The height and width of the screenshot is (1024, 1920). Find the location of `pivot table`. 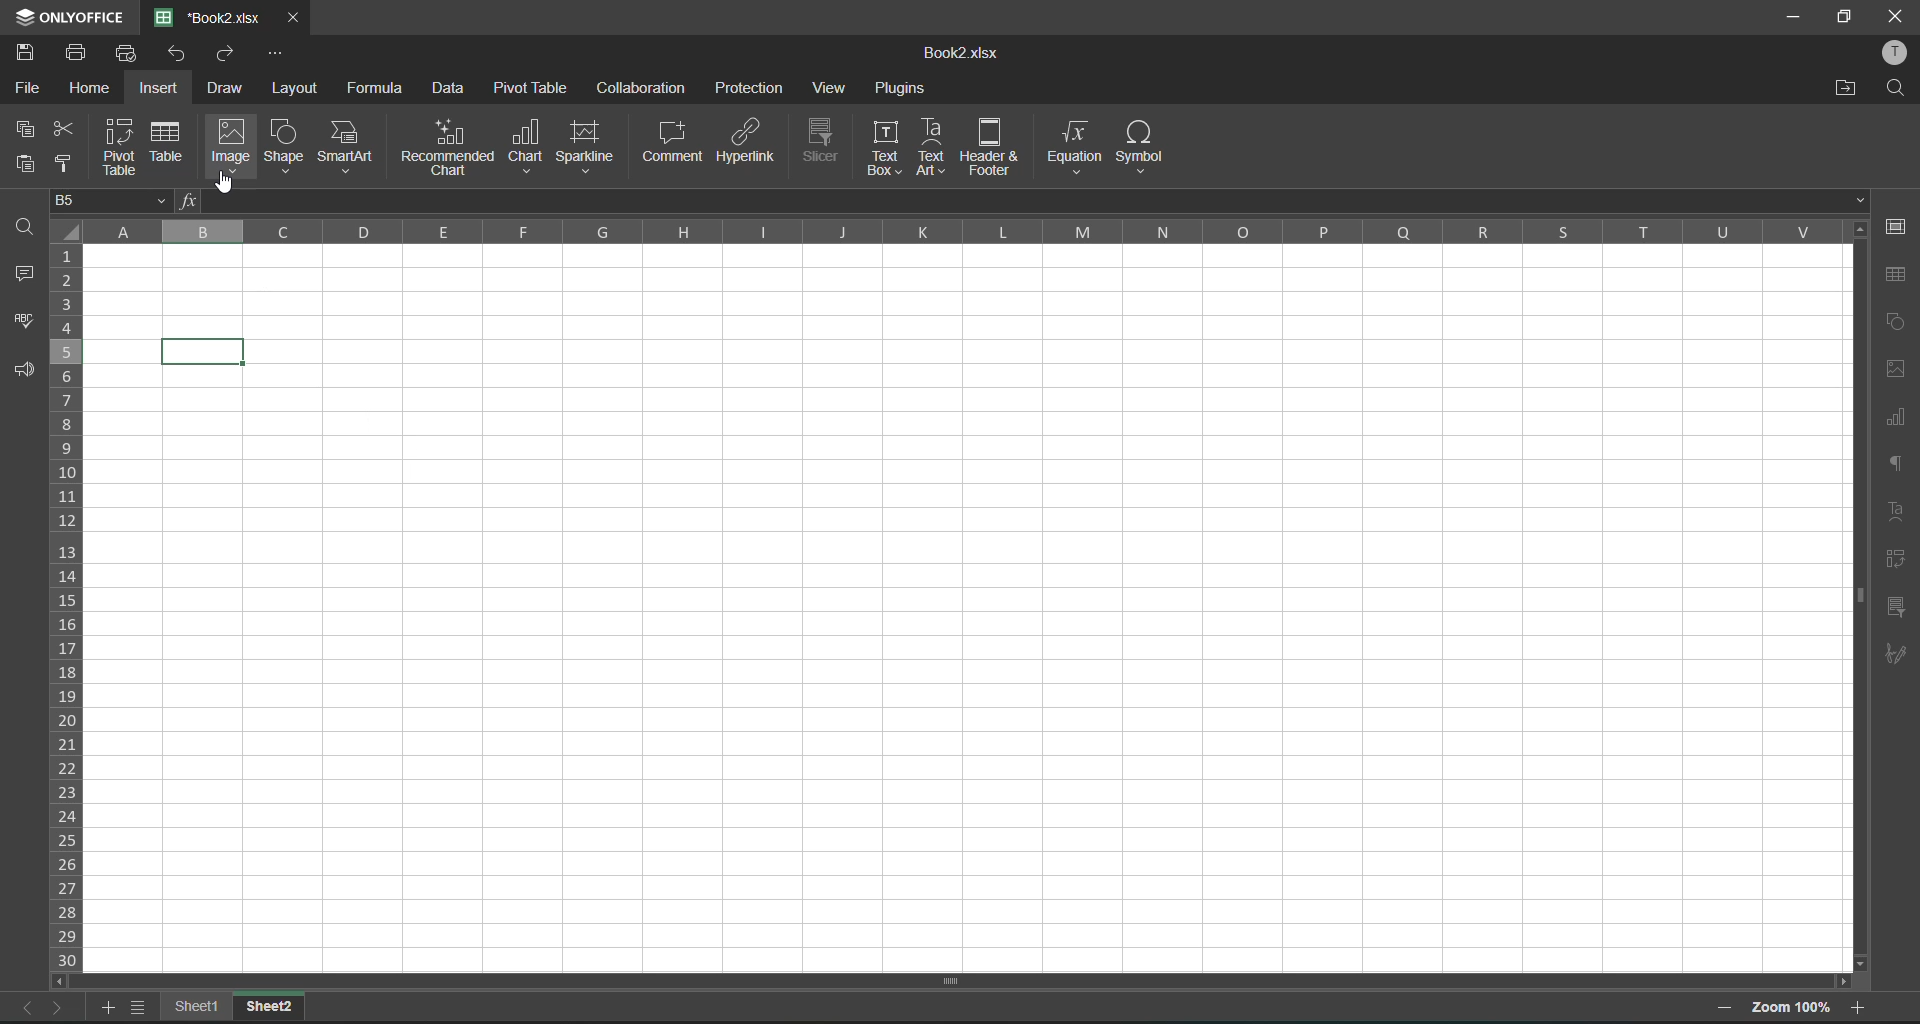

pivot table is located at coordinates (1900, 559).